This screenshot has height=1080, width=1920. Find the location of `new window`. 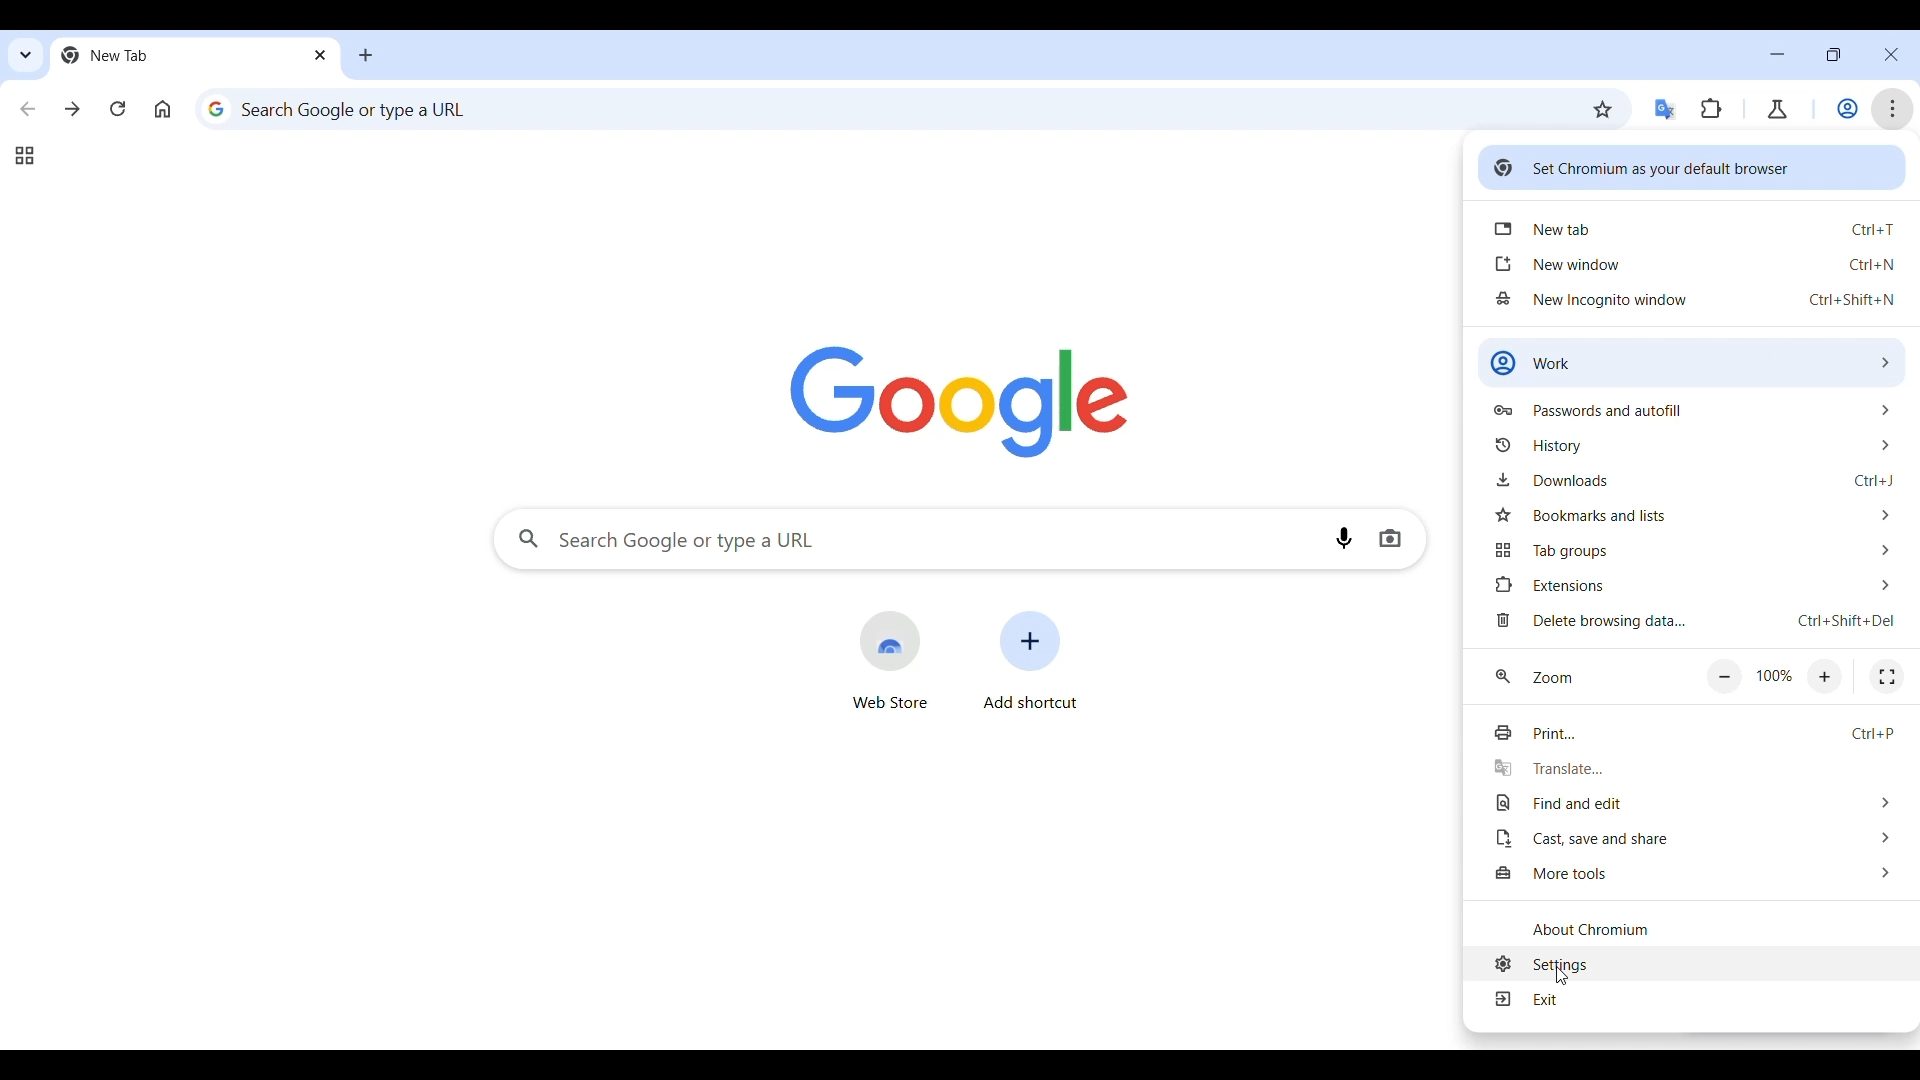

new window is located at coordinates (1694, 262).